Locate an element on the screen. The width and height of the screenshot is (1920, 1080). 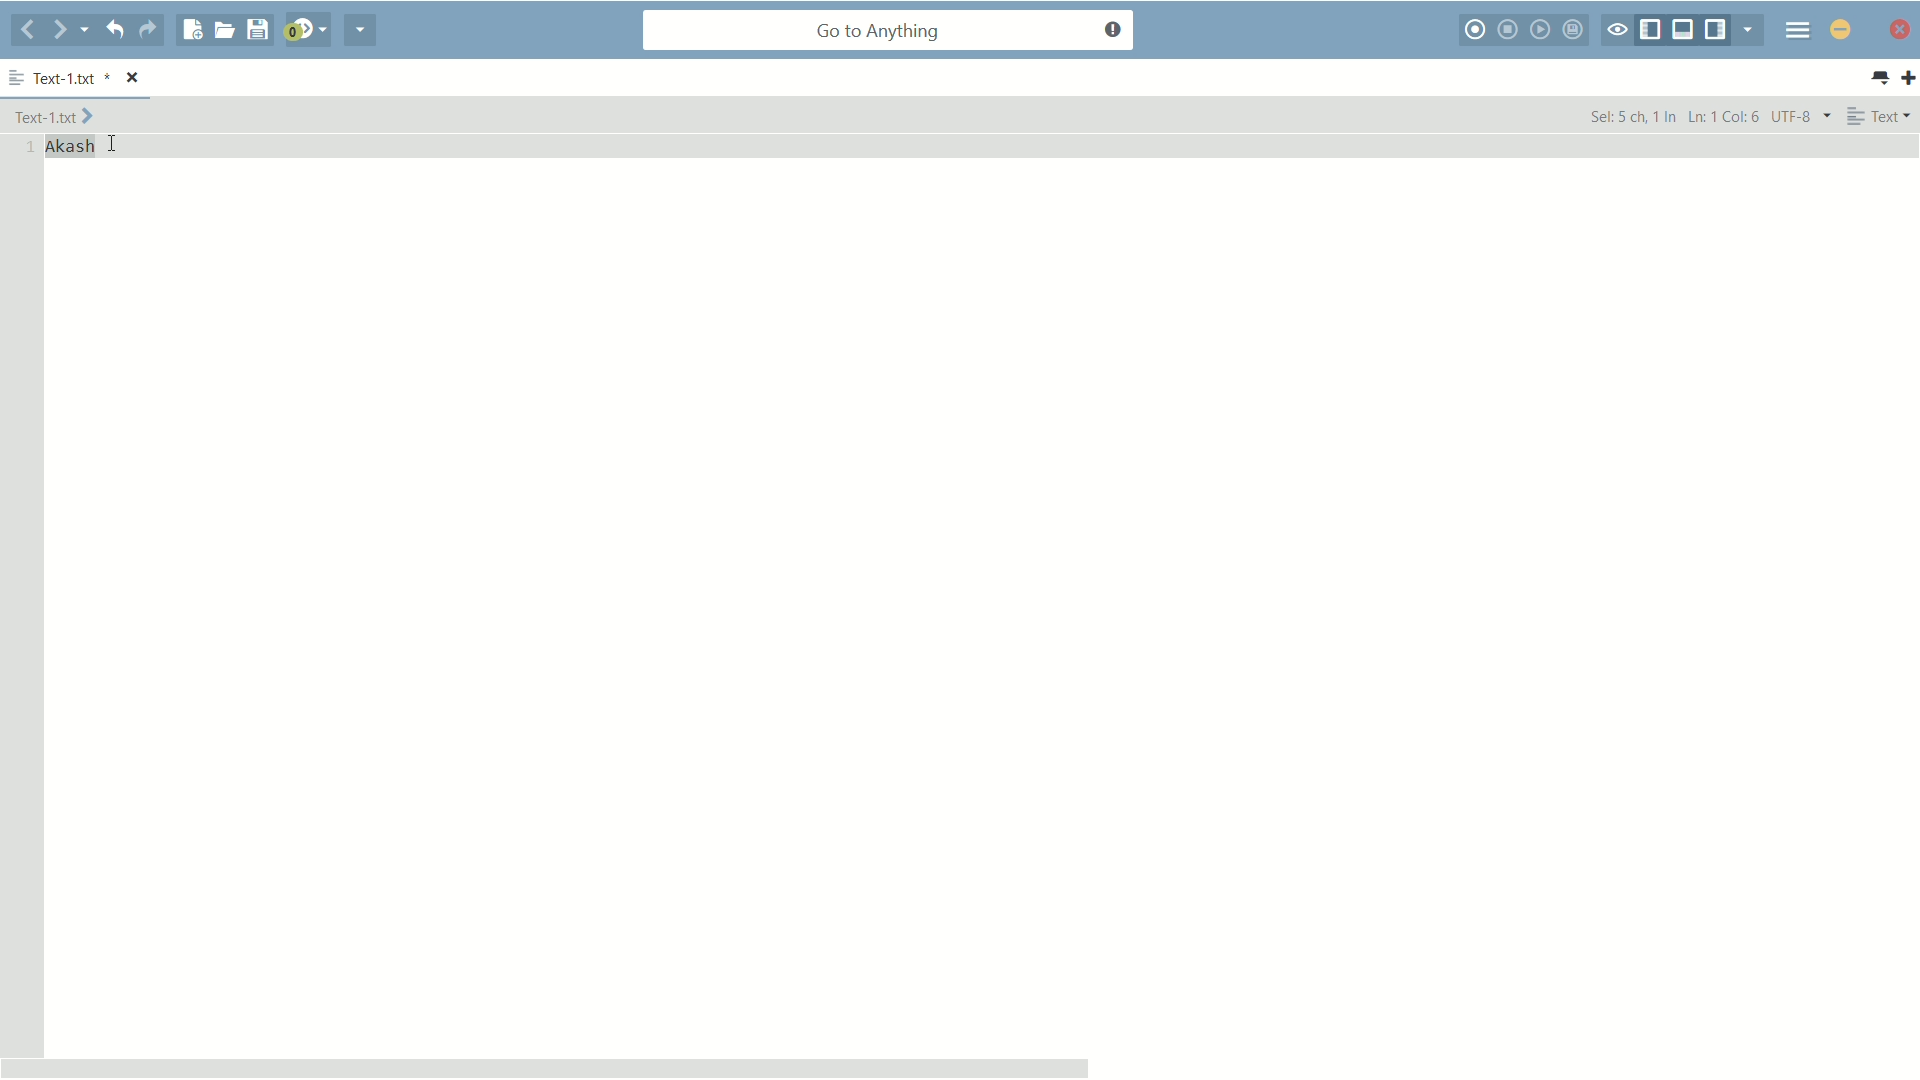
list all tab is located at coordinates (1879, 78).